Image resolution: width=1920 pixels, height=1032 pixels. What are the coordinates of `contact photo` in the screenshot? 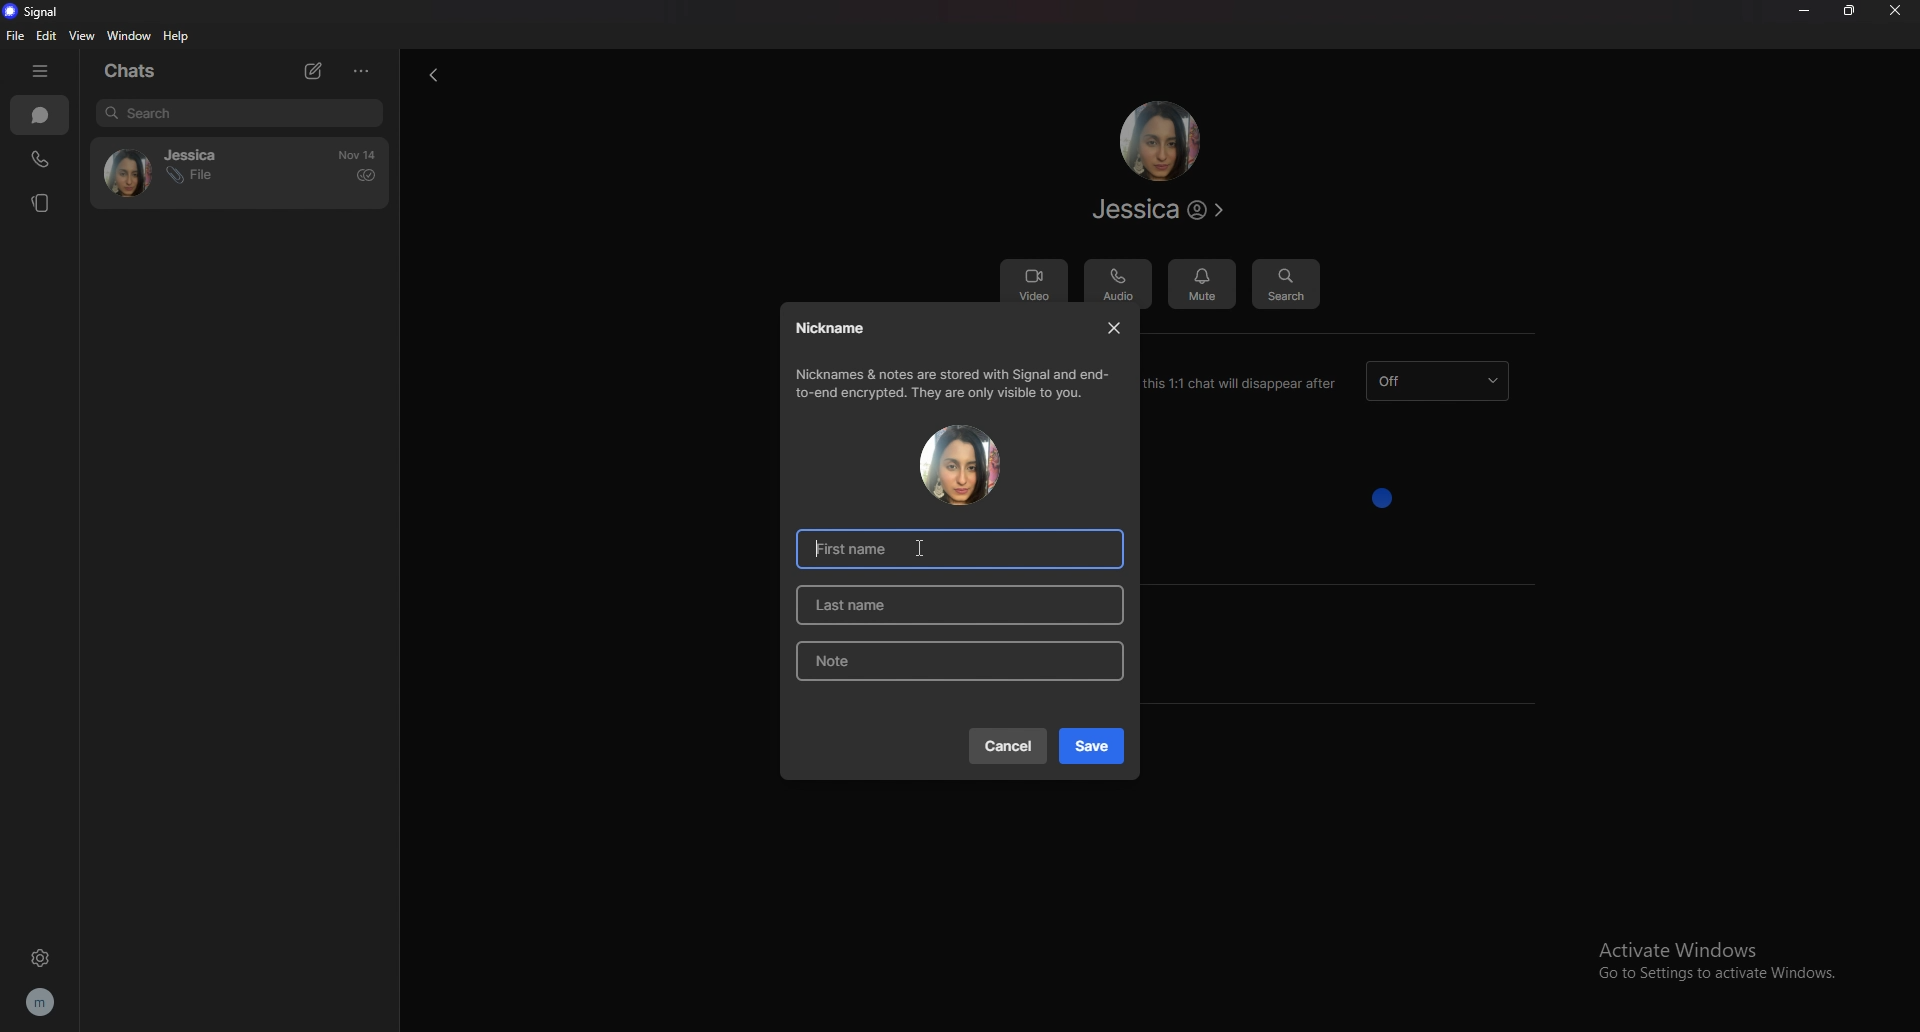 It's located at (1159, 140).